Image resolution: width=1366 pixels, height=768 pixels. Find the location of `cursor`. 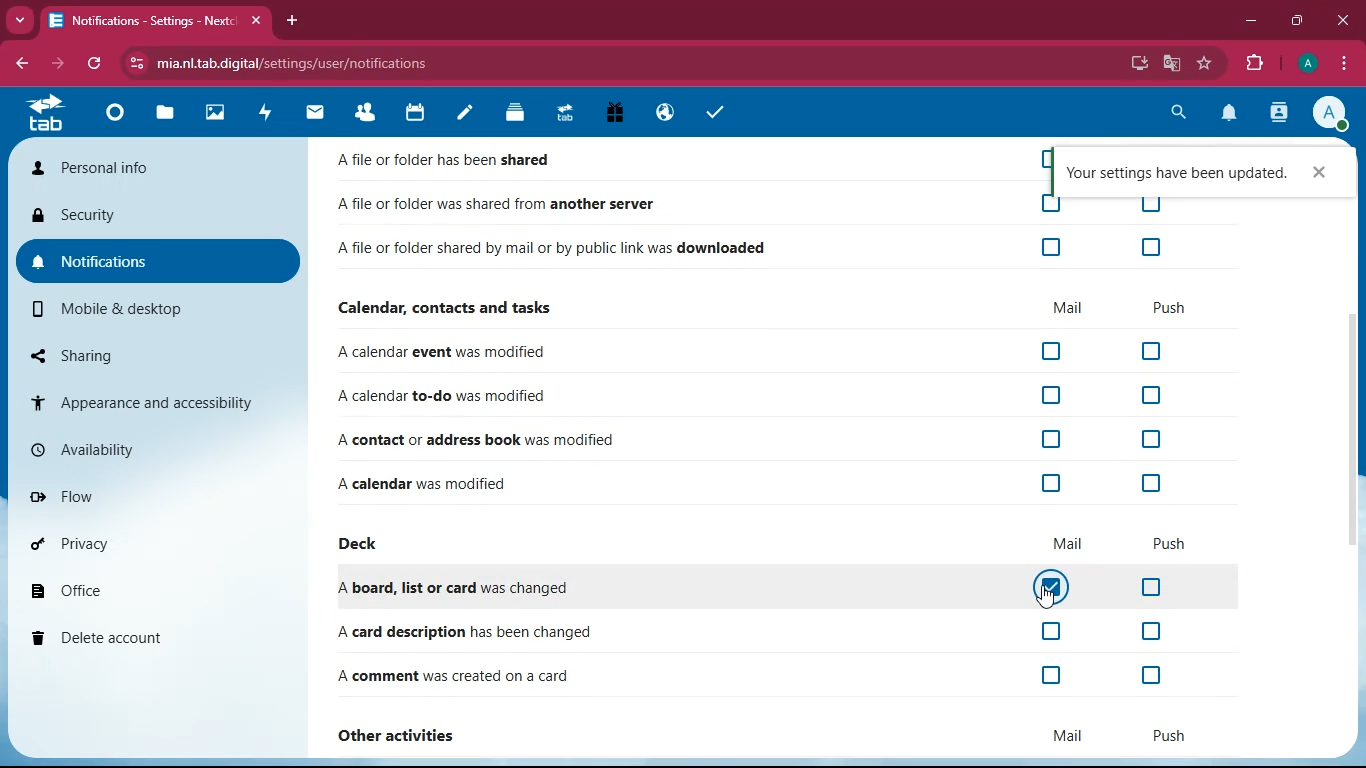

cursor is located at coordinates (1051, 597).